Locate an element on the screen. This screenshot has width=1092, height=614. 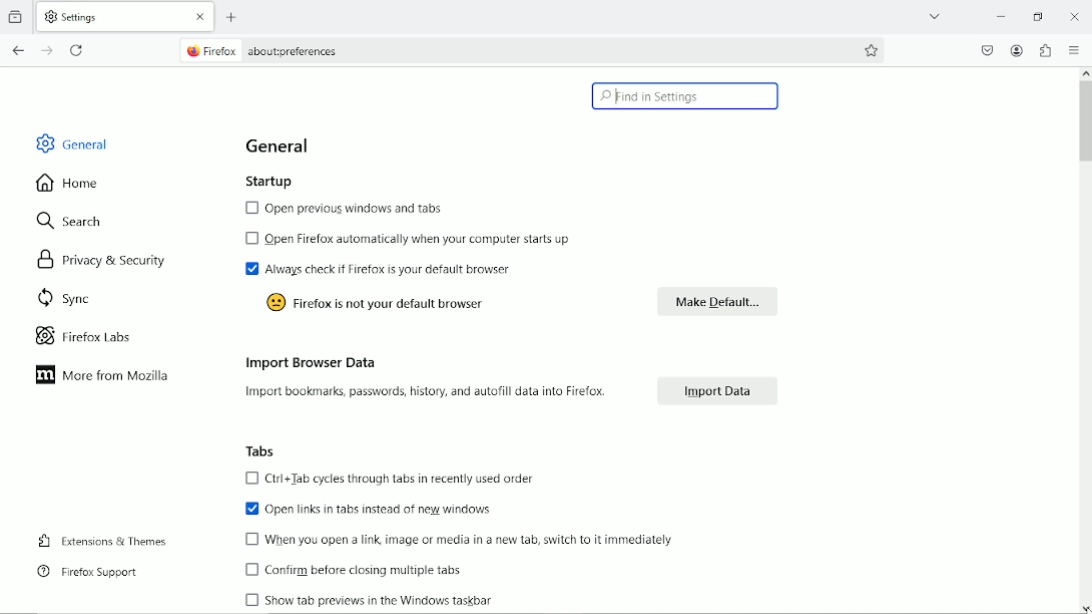
Restore down is located at coordinates (1041, 17).